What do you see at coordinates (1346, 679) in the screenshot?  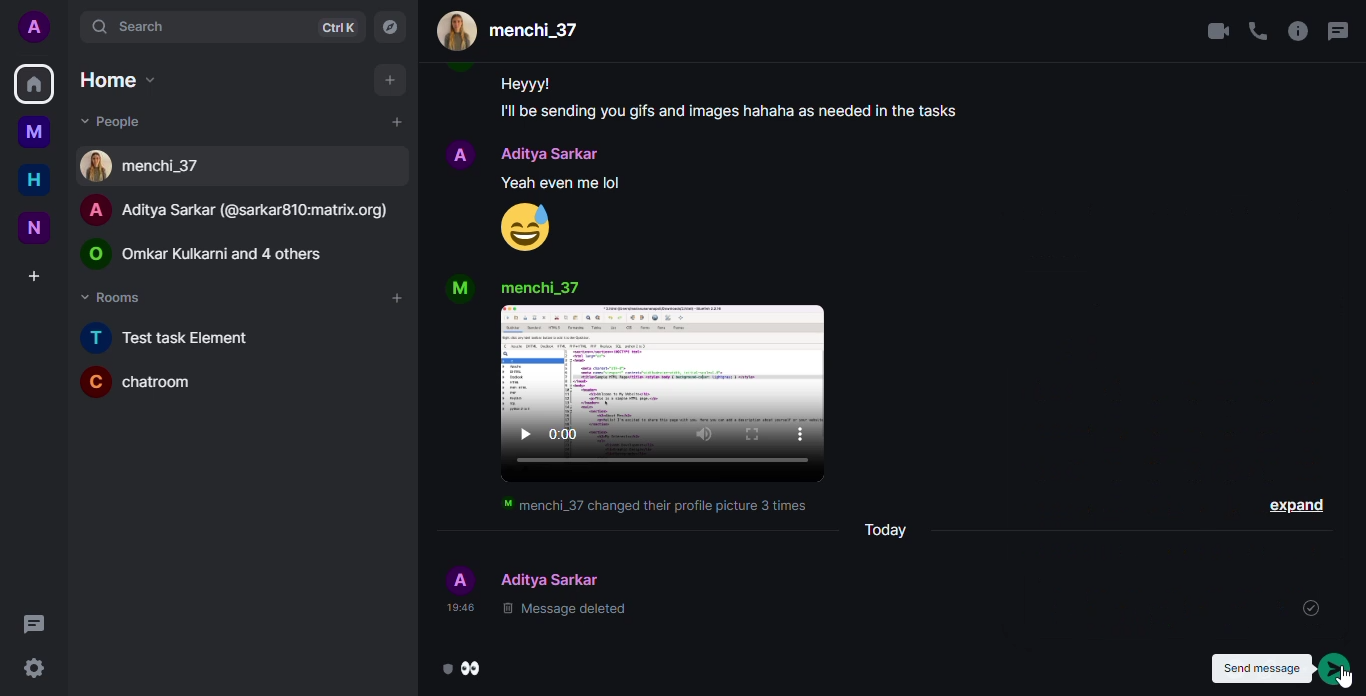 I see `cursor` at bounding box center [1346, 679].